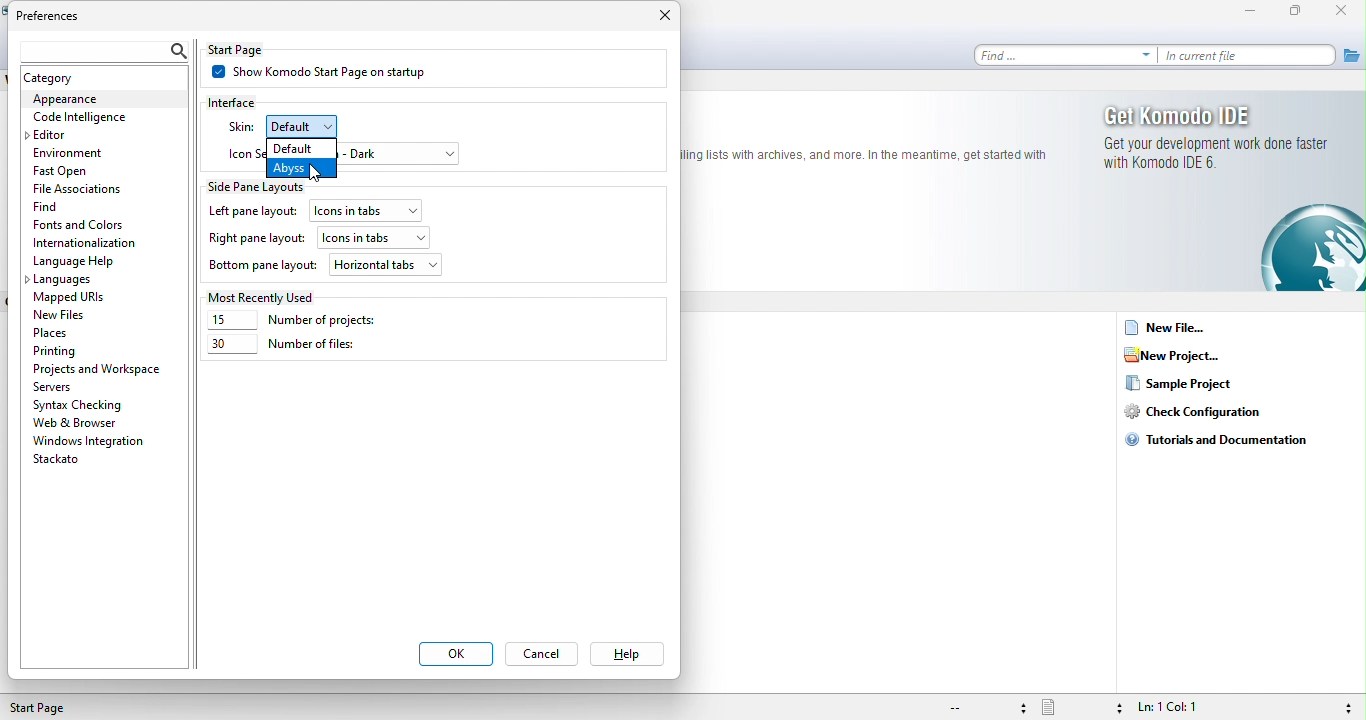 The width and height of the screenshot is (1366, 720). Describe the element at coordinates (82, 226) in the screenshot. I see `fonts and colors` at that location.